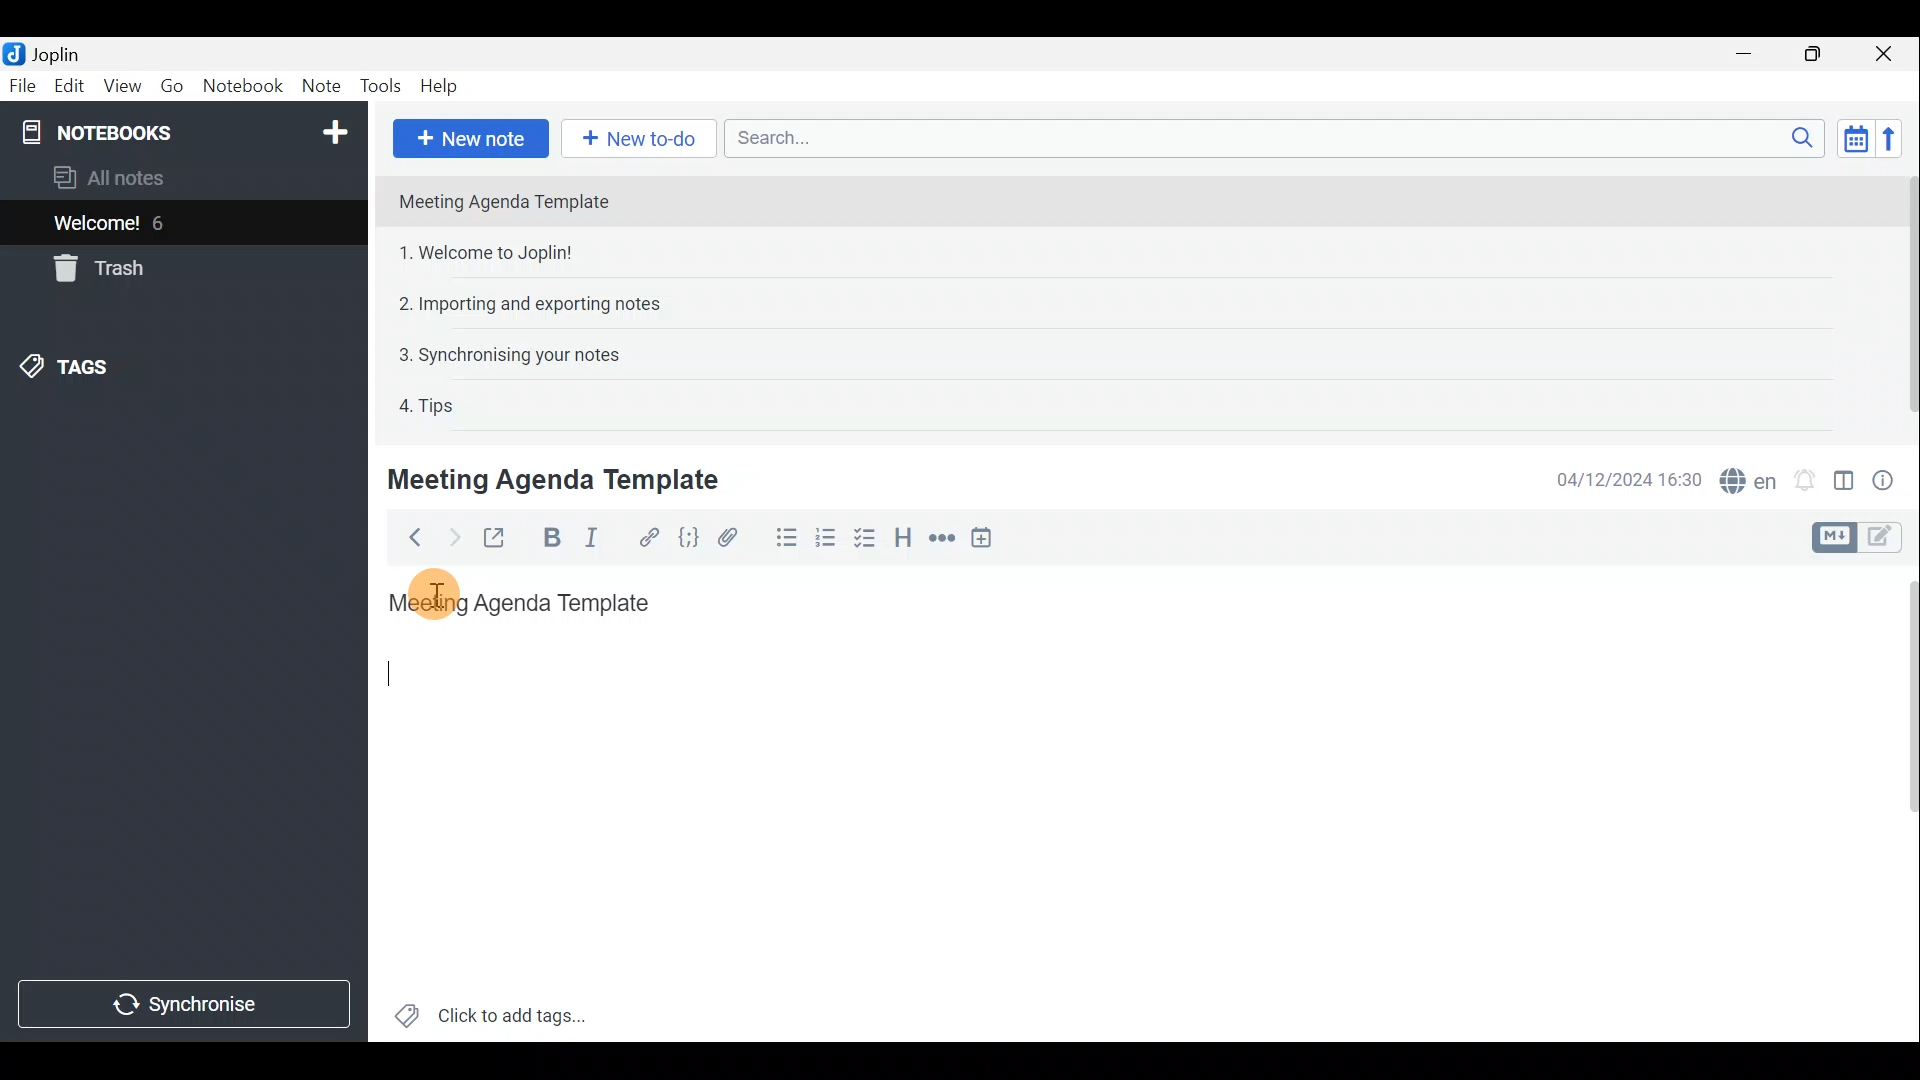 This screenshot has height=1080, width=1920. What do you see at coordinates (637, 137) in the screenshot?
I see `New to-do` at bounding box center [637, 137].